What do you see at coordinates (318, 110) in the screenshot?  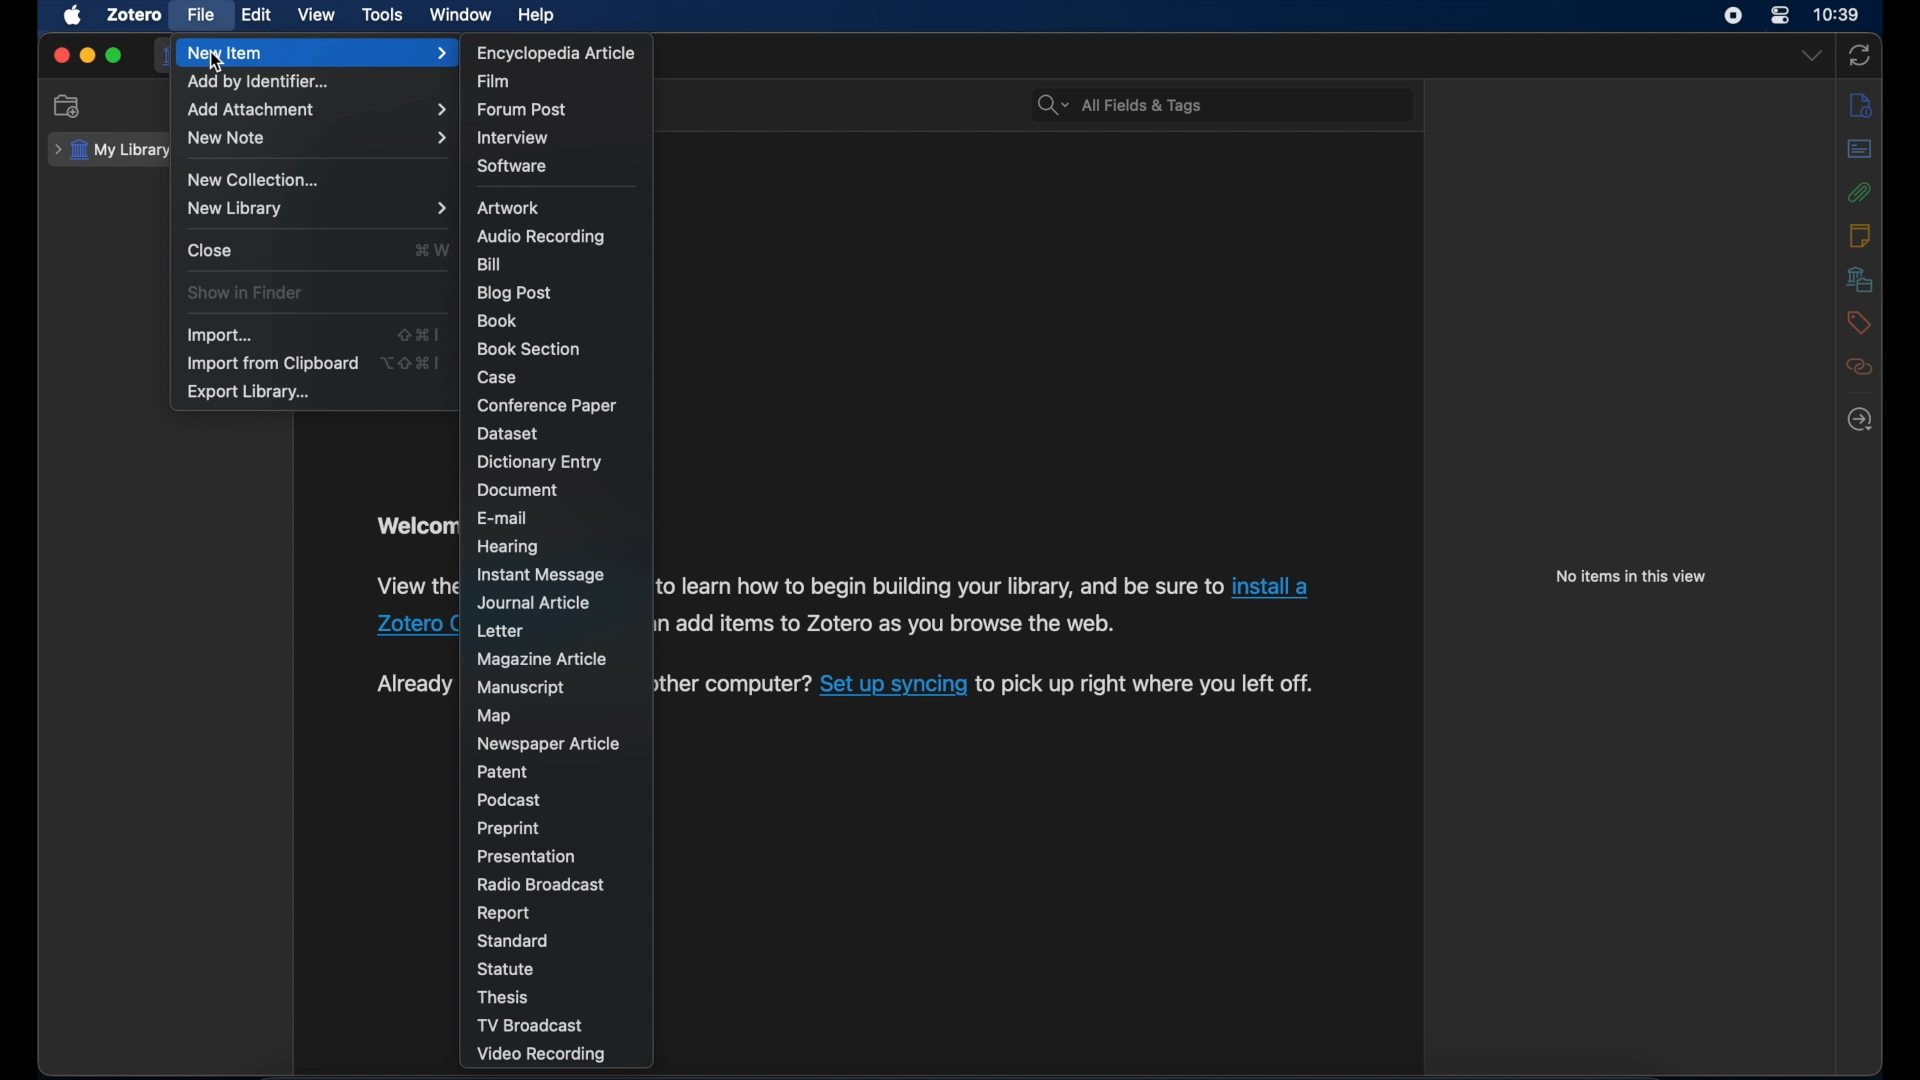 I see `add attachment` at bounding box center [318, 110].